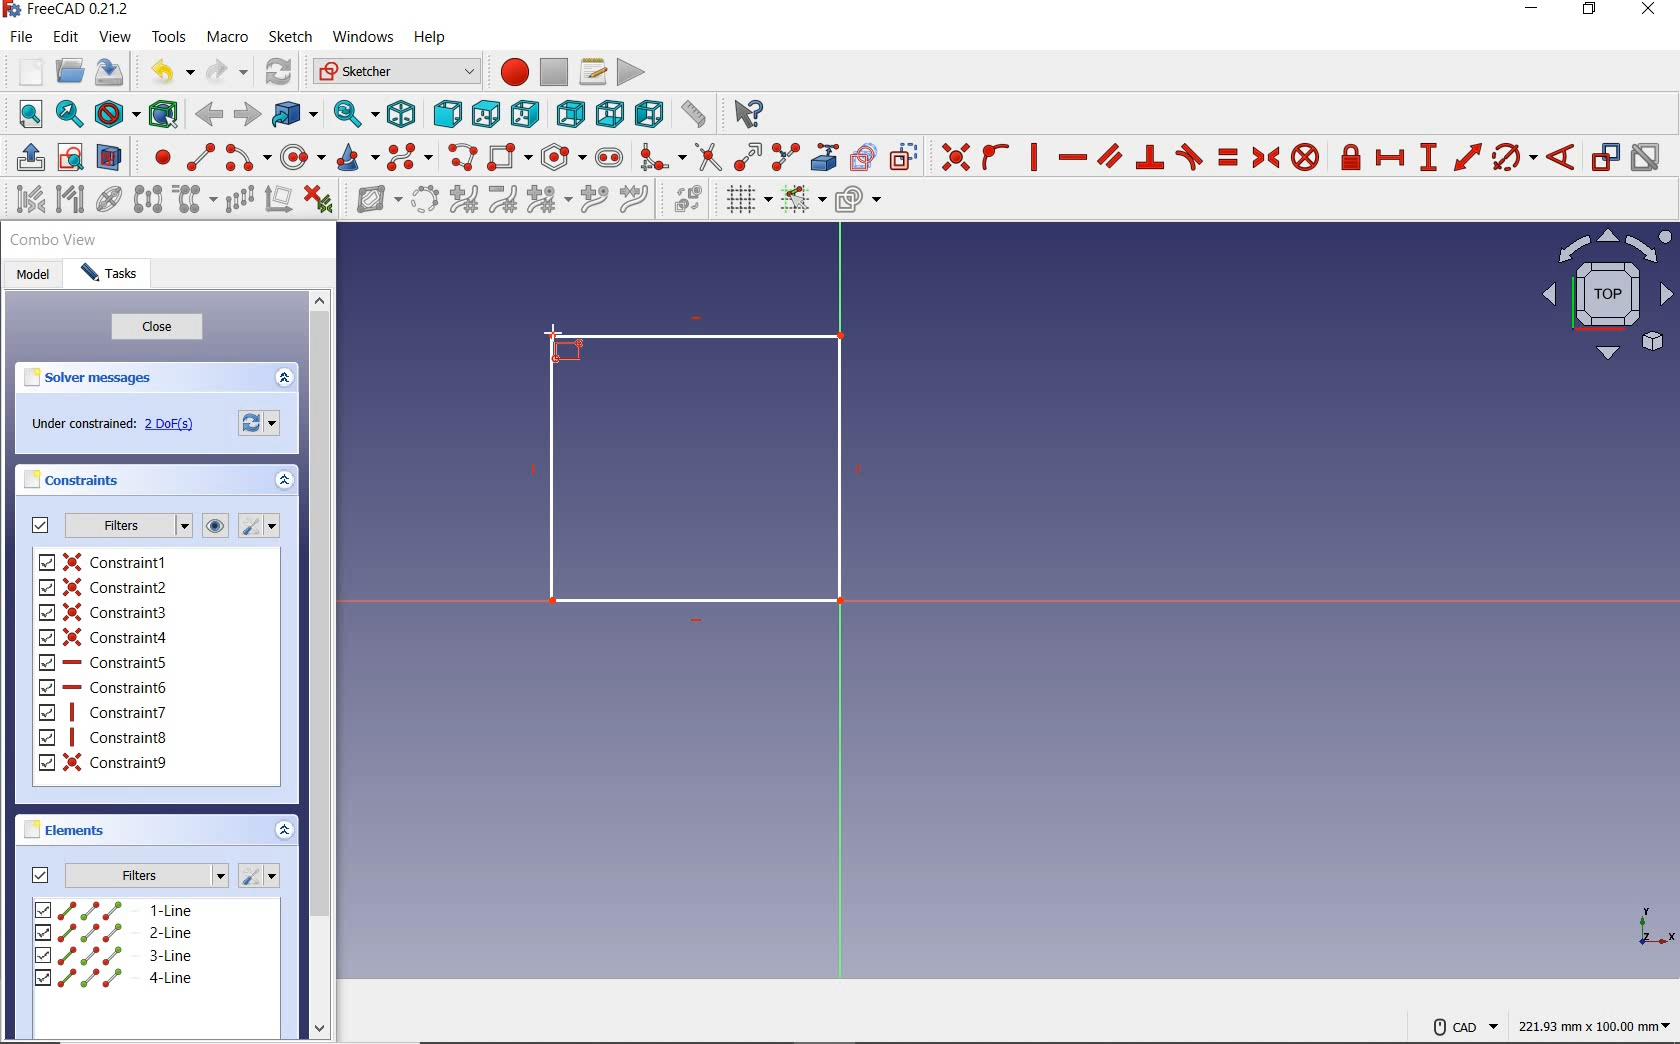 This screenshot has width=1680, height=1044. Describe the element at coordinates (393, 72) in the screenshot. I see `switch between workbenches` at that location.